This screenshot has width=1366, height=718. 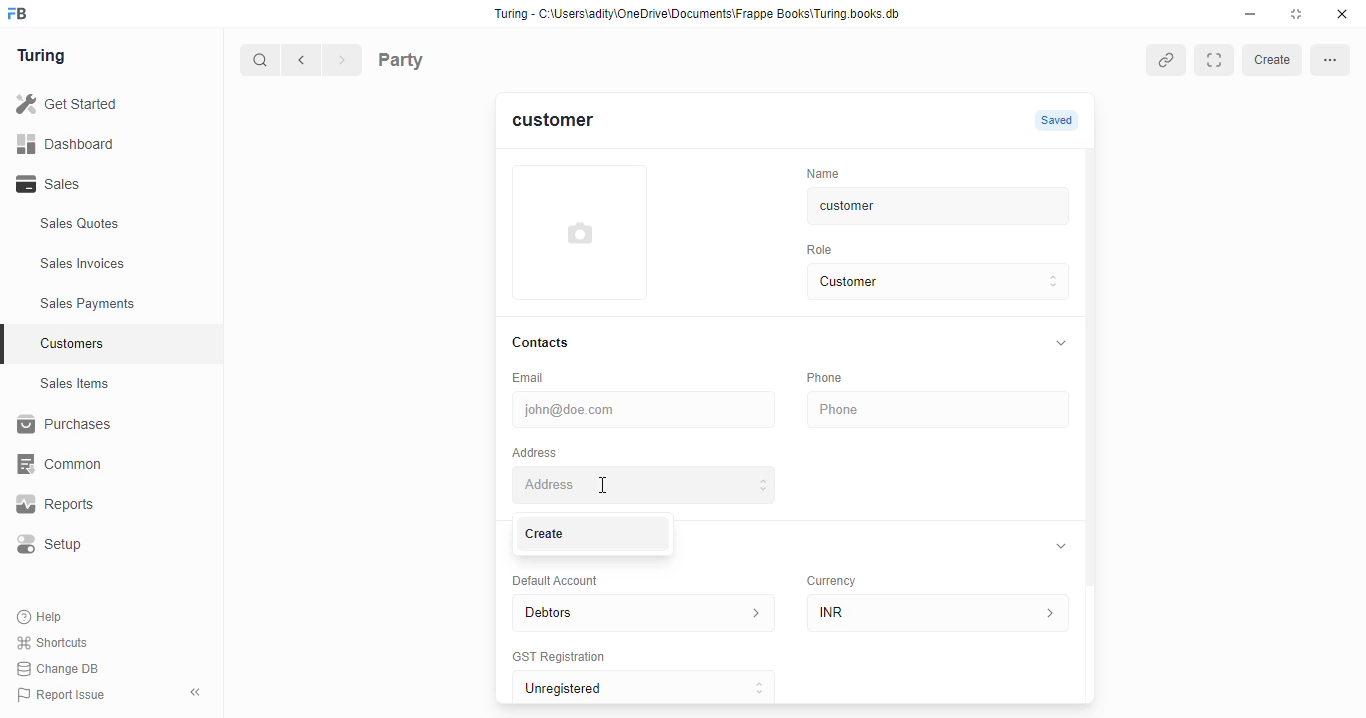 I want to click on add profile photo, so click(x=583, y=231).